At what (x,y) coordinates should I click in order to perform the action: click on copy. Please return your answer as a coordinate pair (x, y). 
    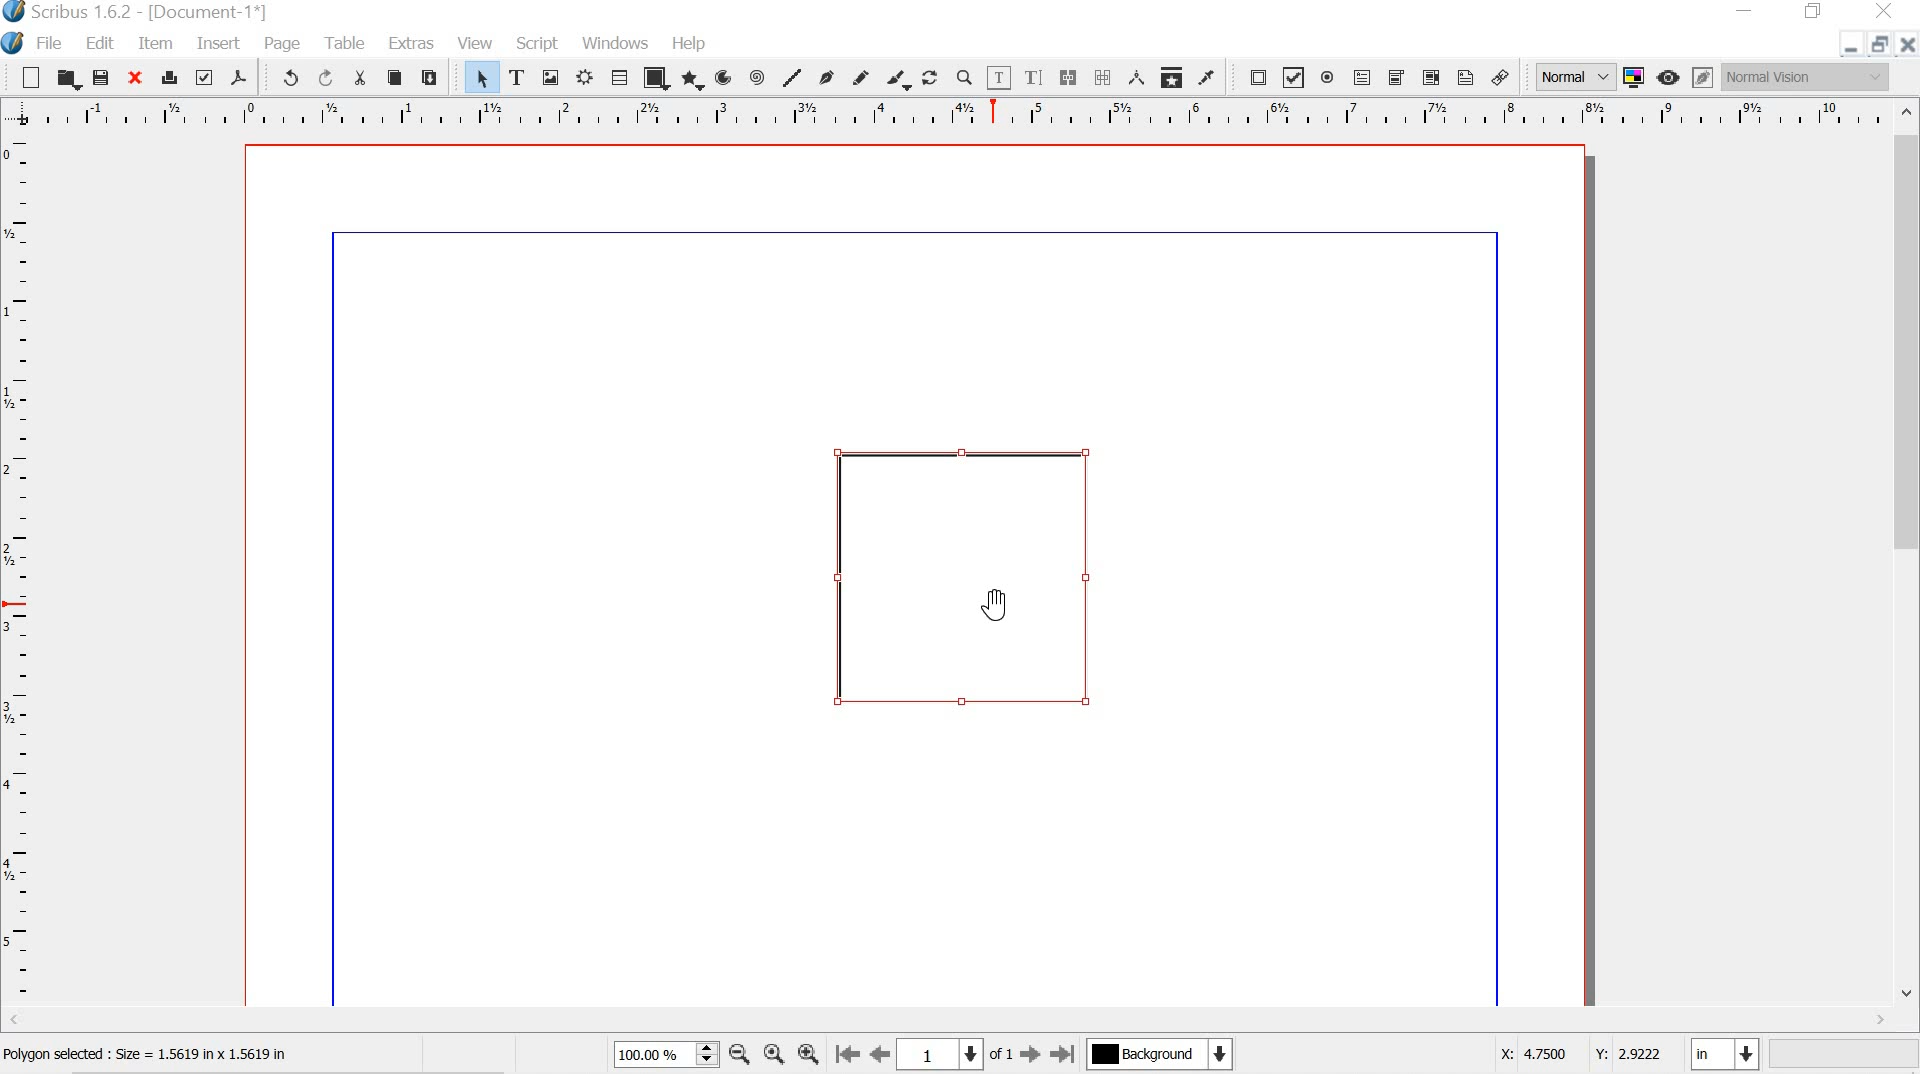
    Looking at the image, I should click on (394, 76).